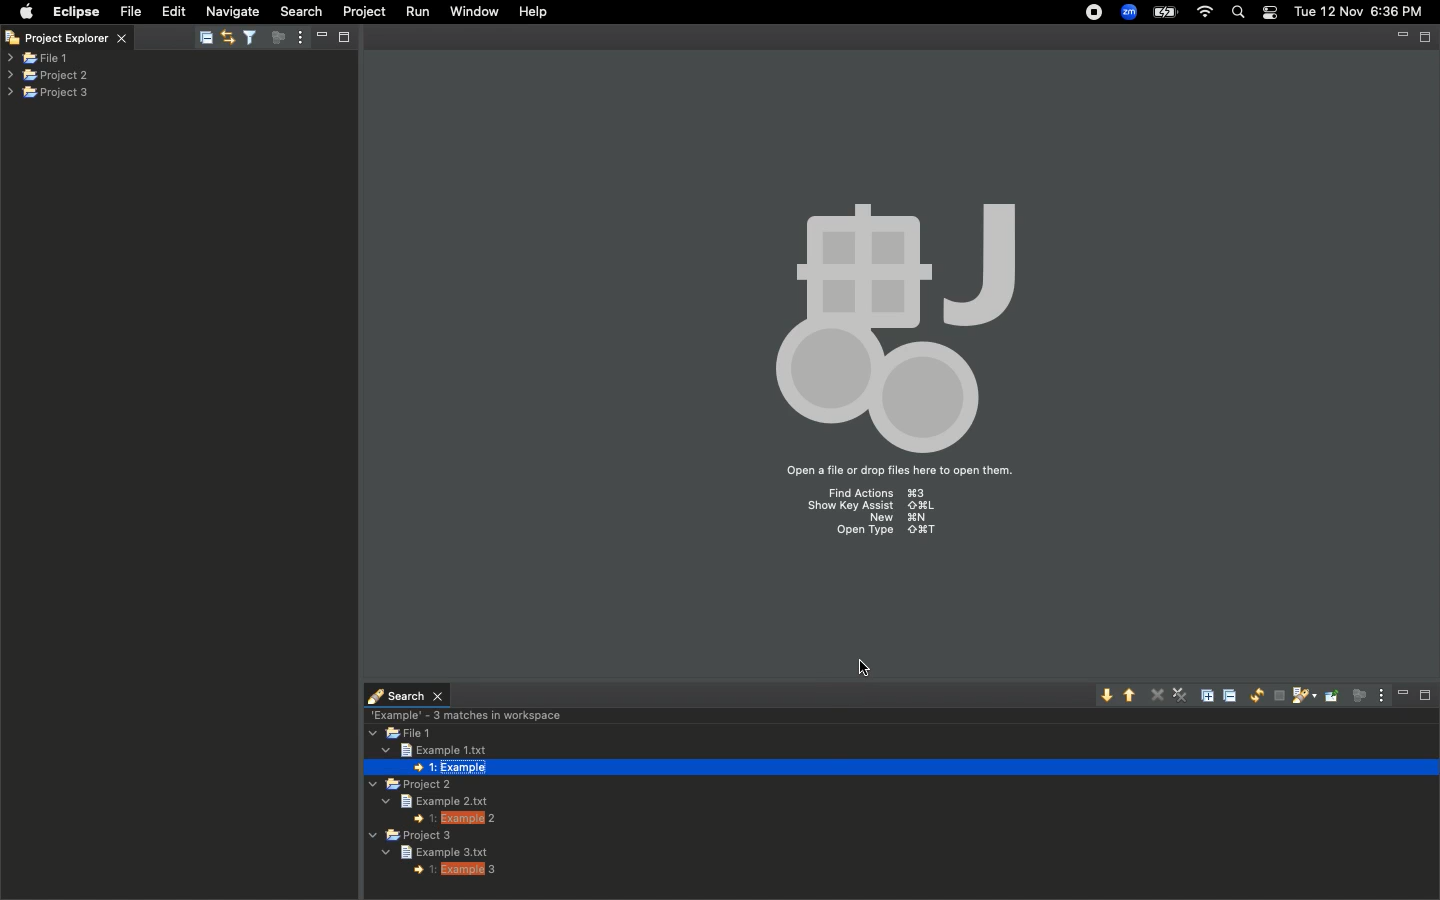 The width and height of the screenshot is (1440, 900). Describe the element at coordinates (1378, 695) in the screenshot. I see `View menu` at that location.